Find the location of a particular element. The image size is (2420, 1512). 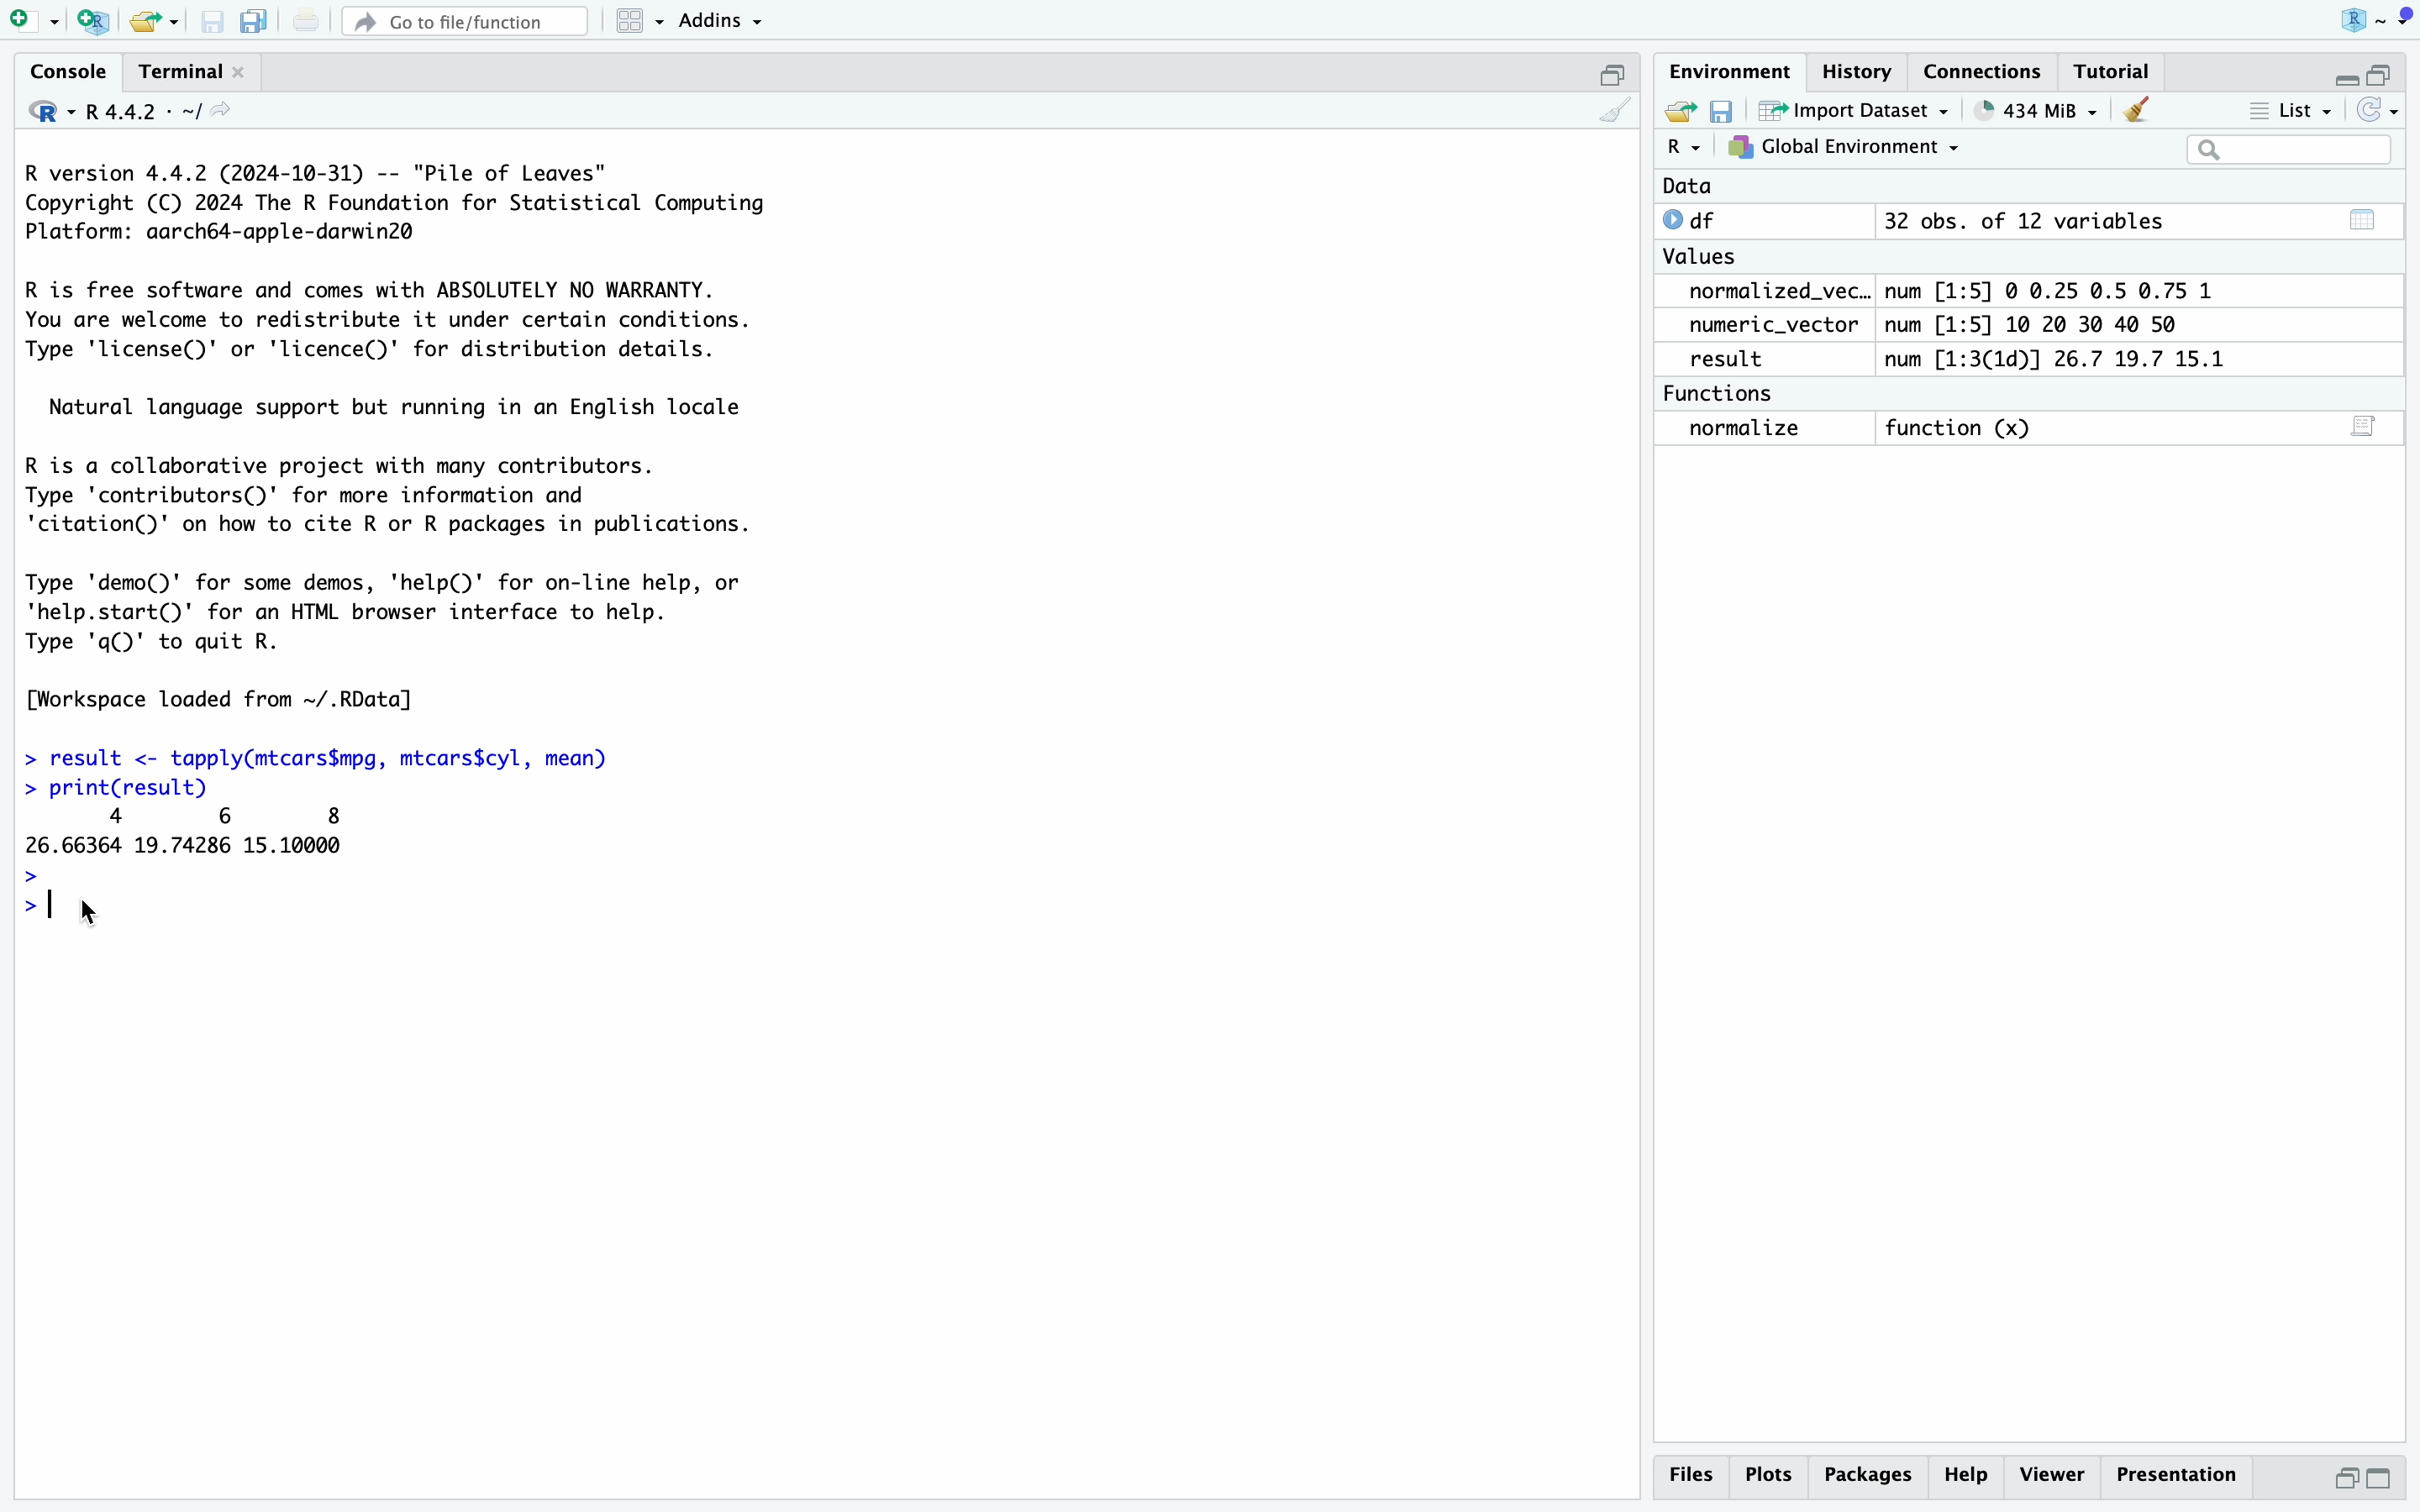

Hide is located at coordinates (2345, 79).